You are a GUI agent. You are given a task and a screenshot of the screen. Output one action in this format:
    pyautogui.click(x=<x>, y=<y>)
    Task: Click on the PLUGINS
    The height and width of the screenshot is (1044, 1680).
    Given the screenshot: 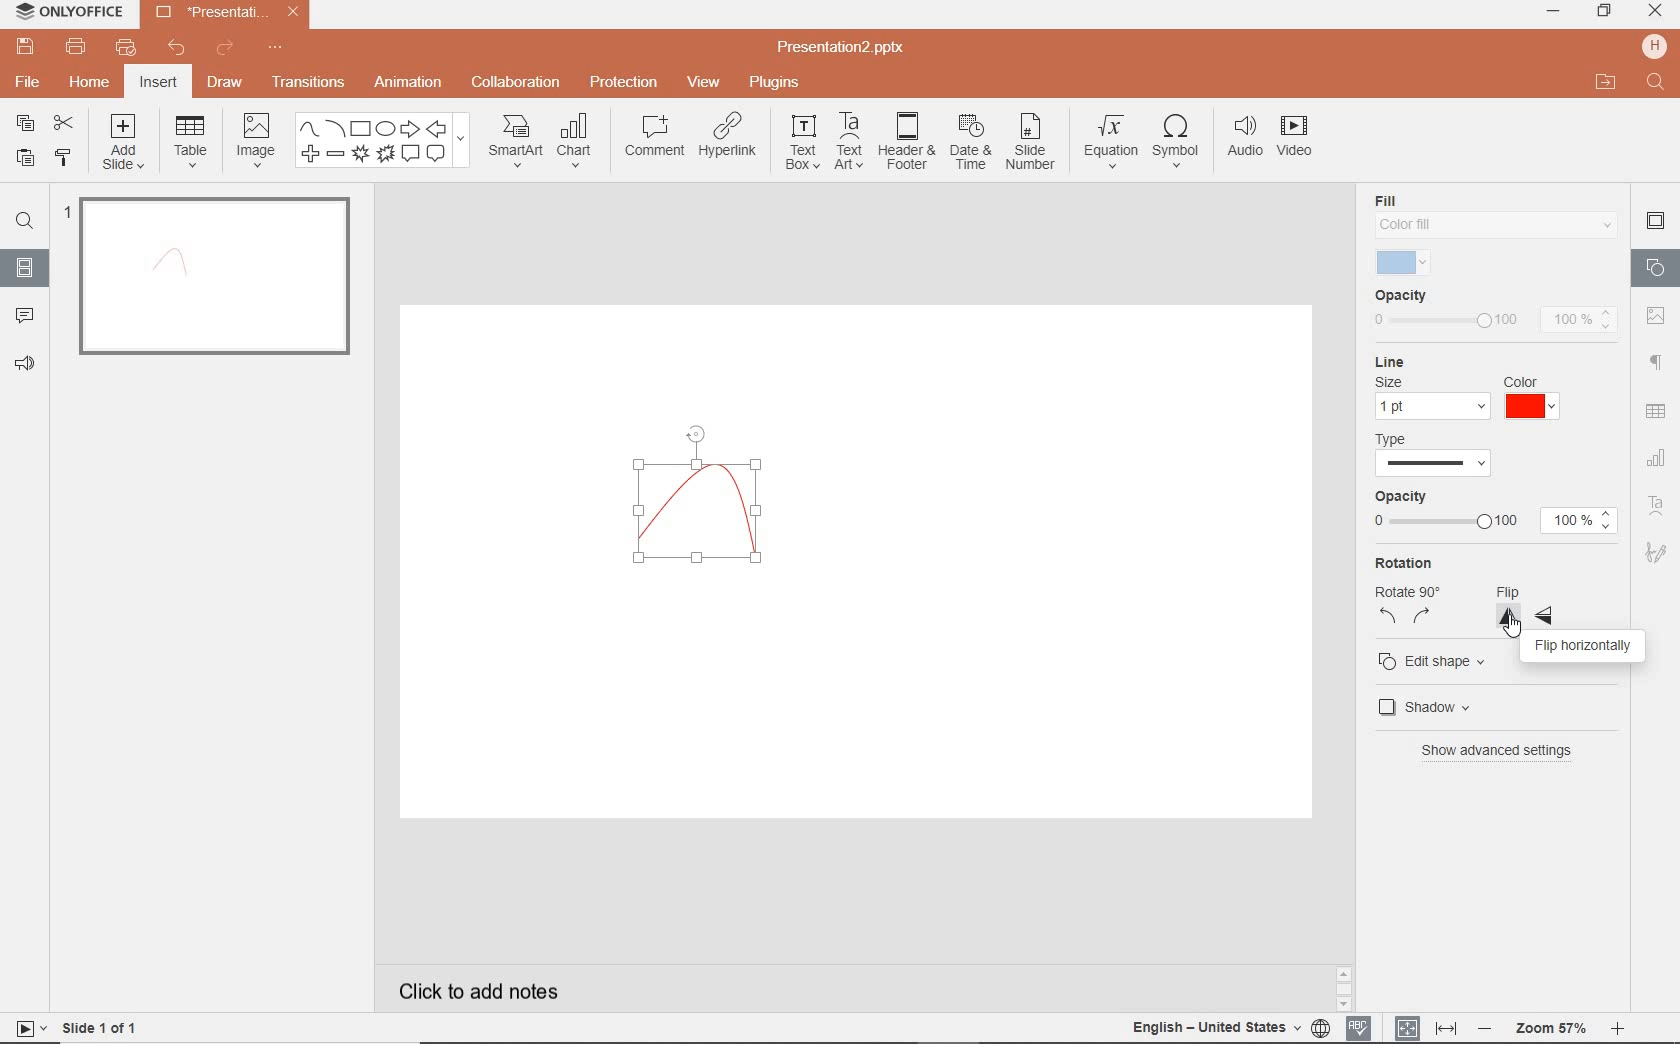 What is the action you would take?
    pyautogui.click(x=774, y=83)
    